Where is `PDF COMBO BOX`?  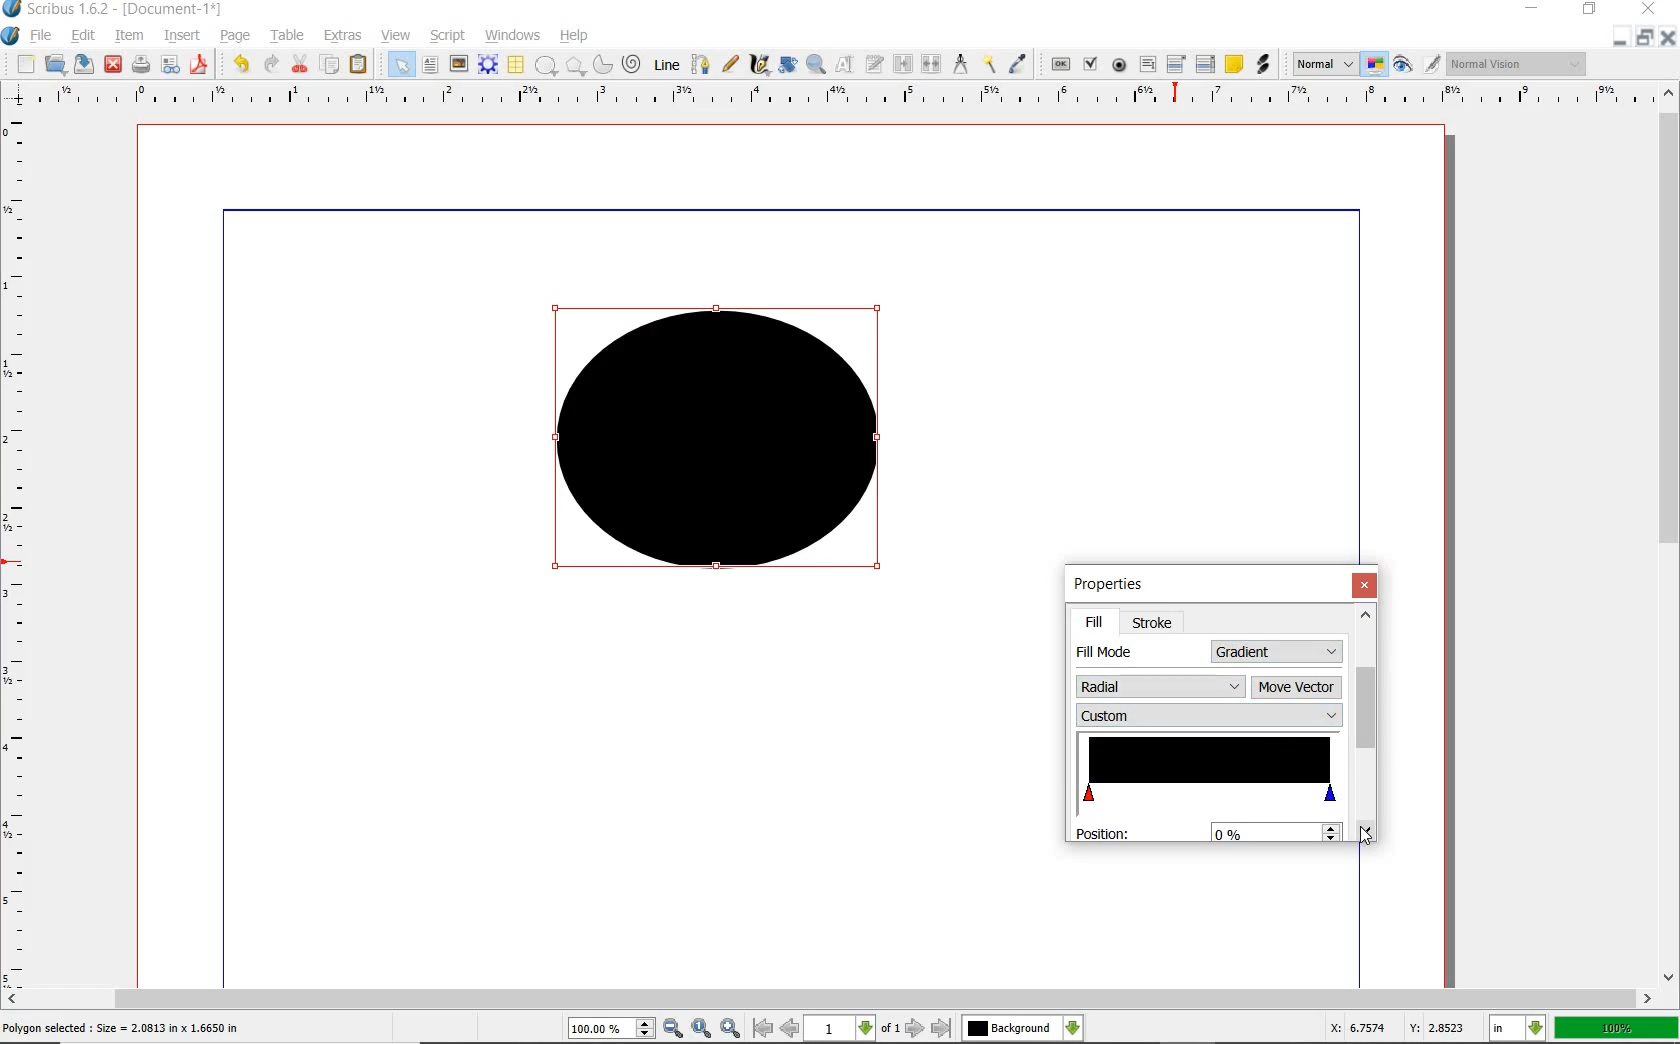 PDF COMBO BOX is located at coordinates (1175, 63).